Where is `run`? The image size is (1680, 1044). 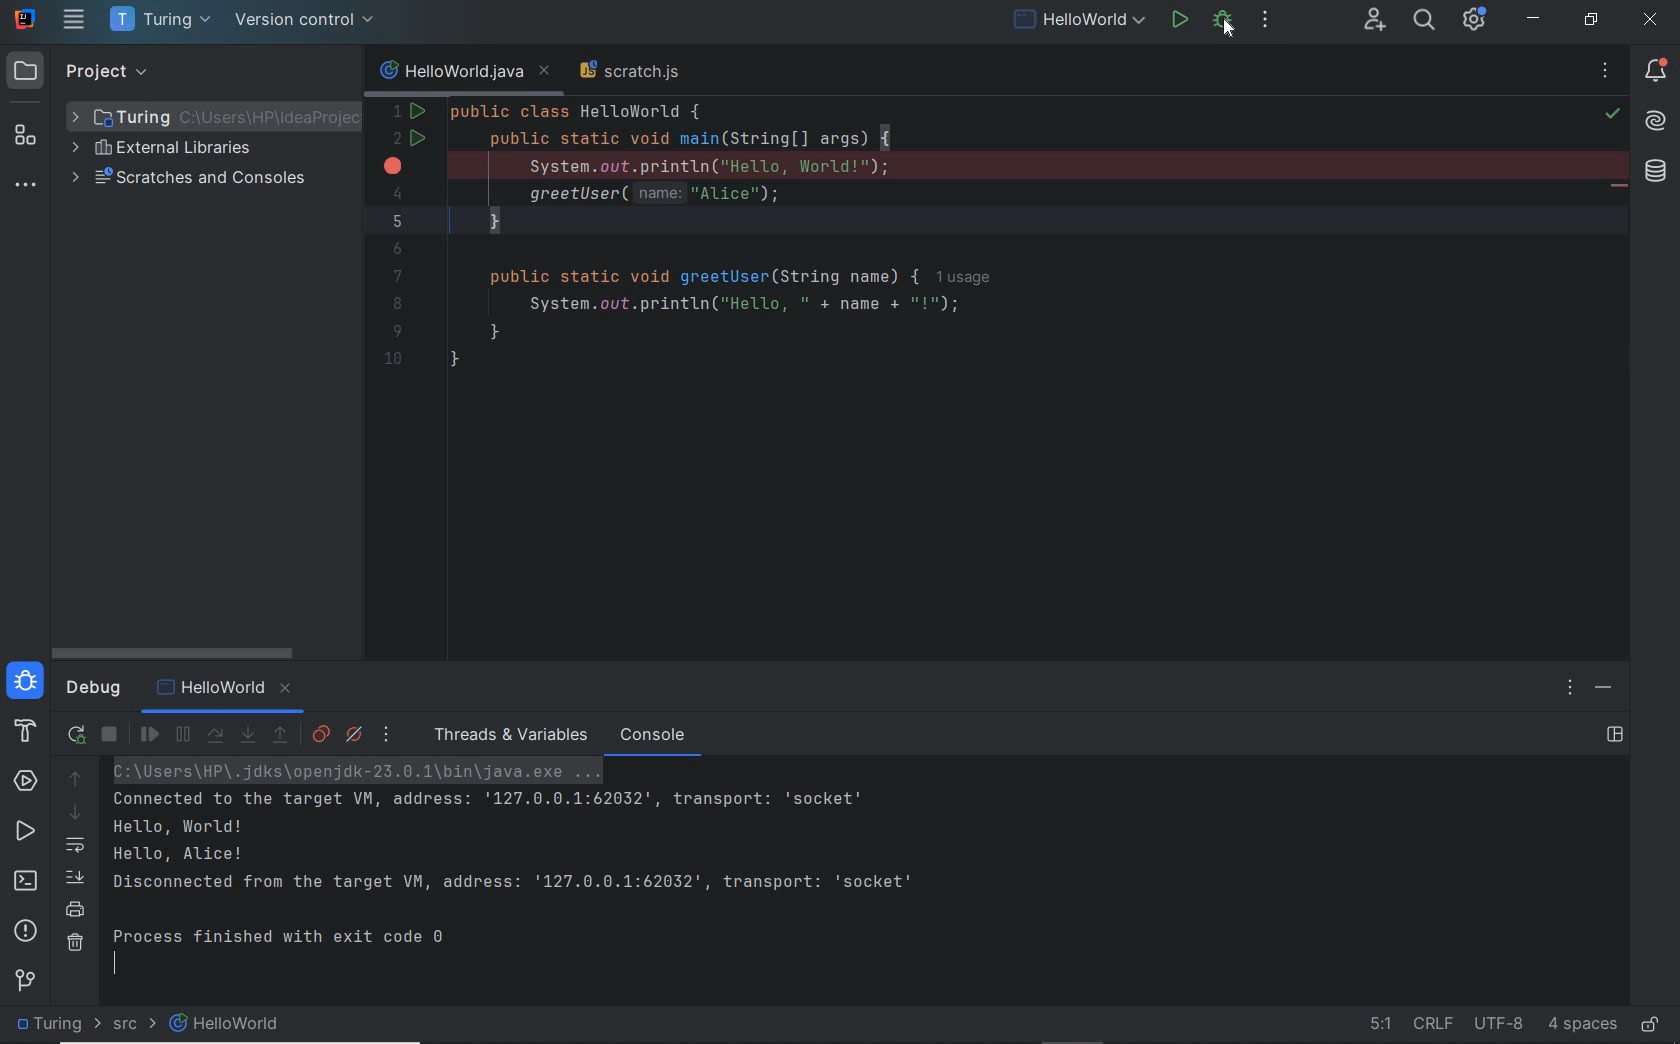 run is located at coordinates (1180, 21).